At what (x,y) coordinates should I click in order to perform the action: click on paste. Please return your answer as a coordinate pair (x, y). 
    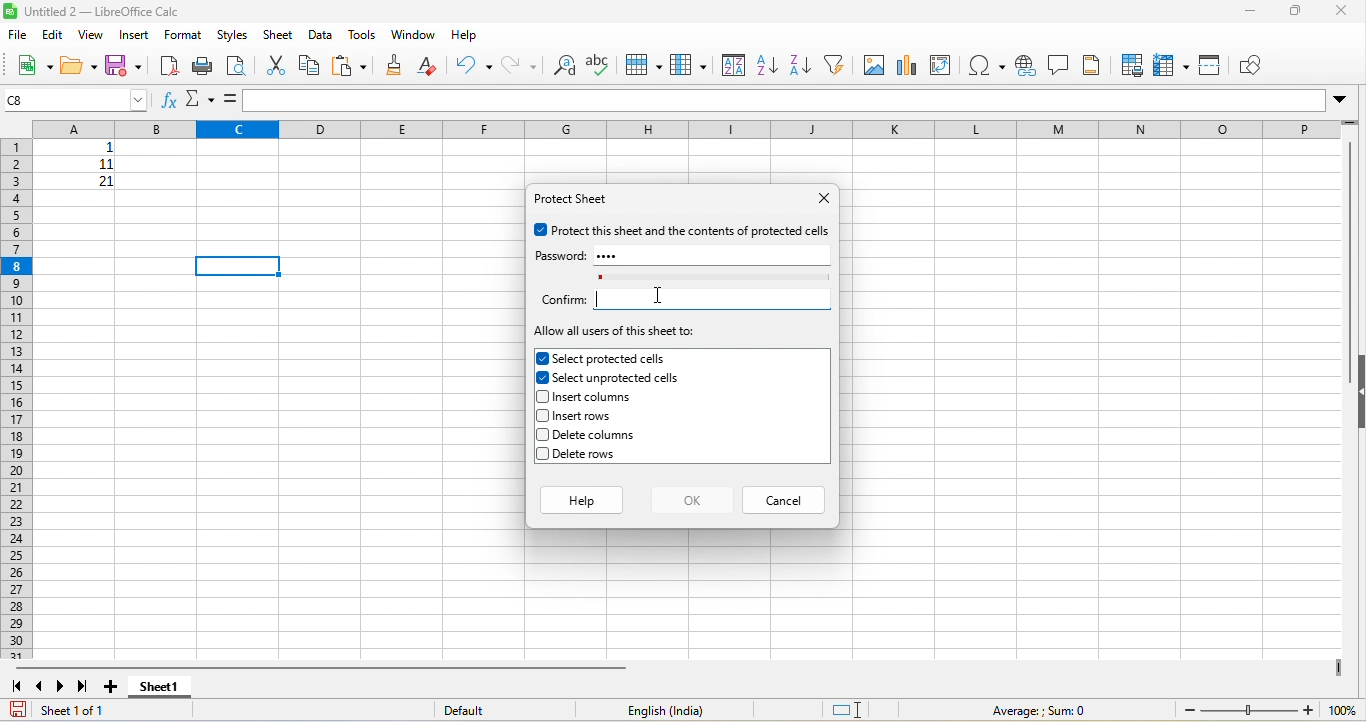
    Looking at the image, I should click on (349, 66).